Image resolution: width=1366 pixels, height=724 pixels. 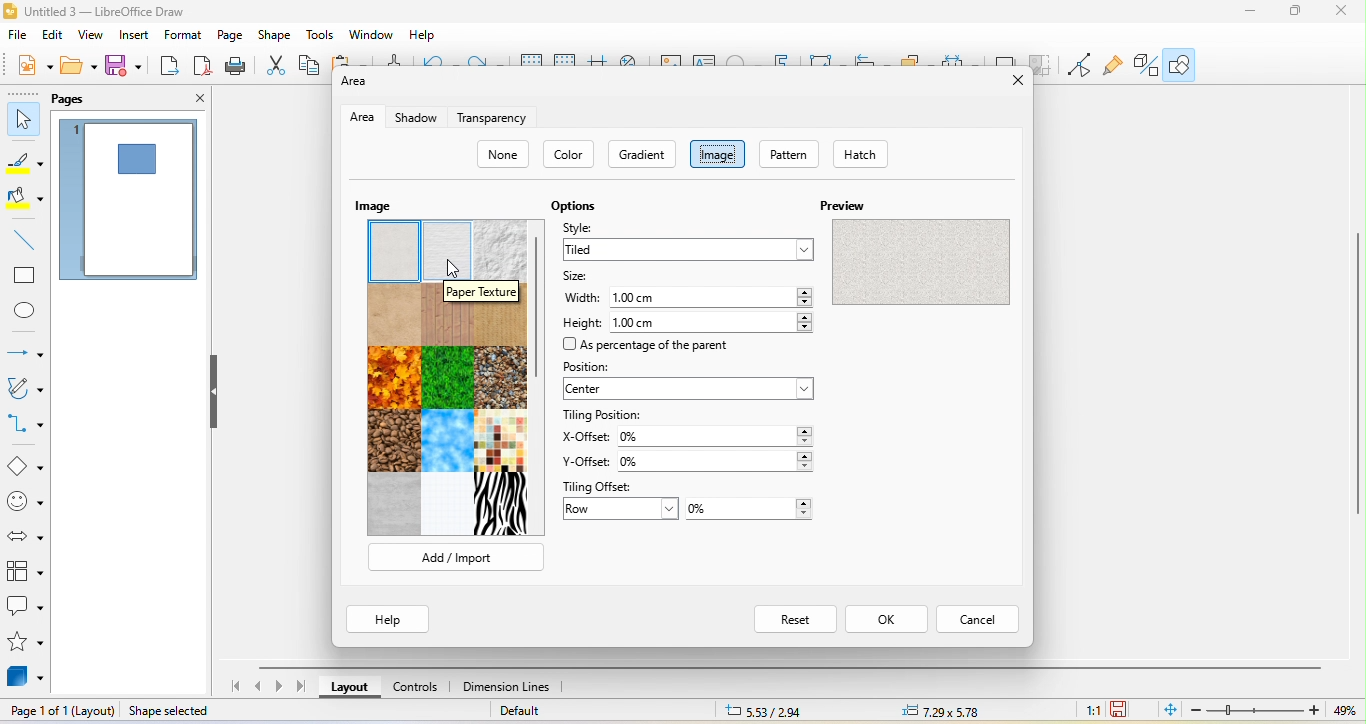 What do you see at coordinates (169, 67) in the screenshot?
I see `export` at bounding box center [169, 67].